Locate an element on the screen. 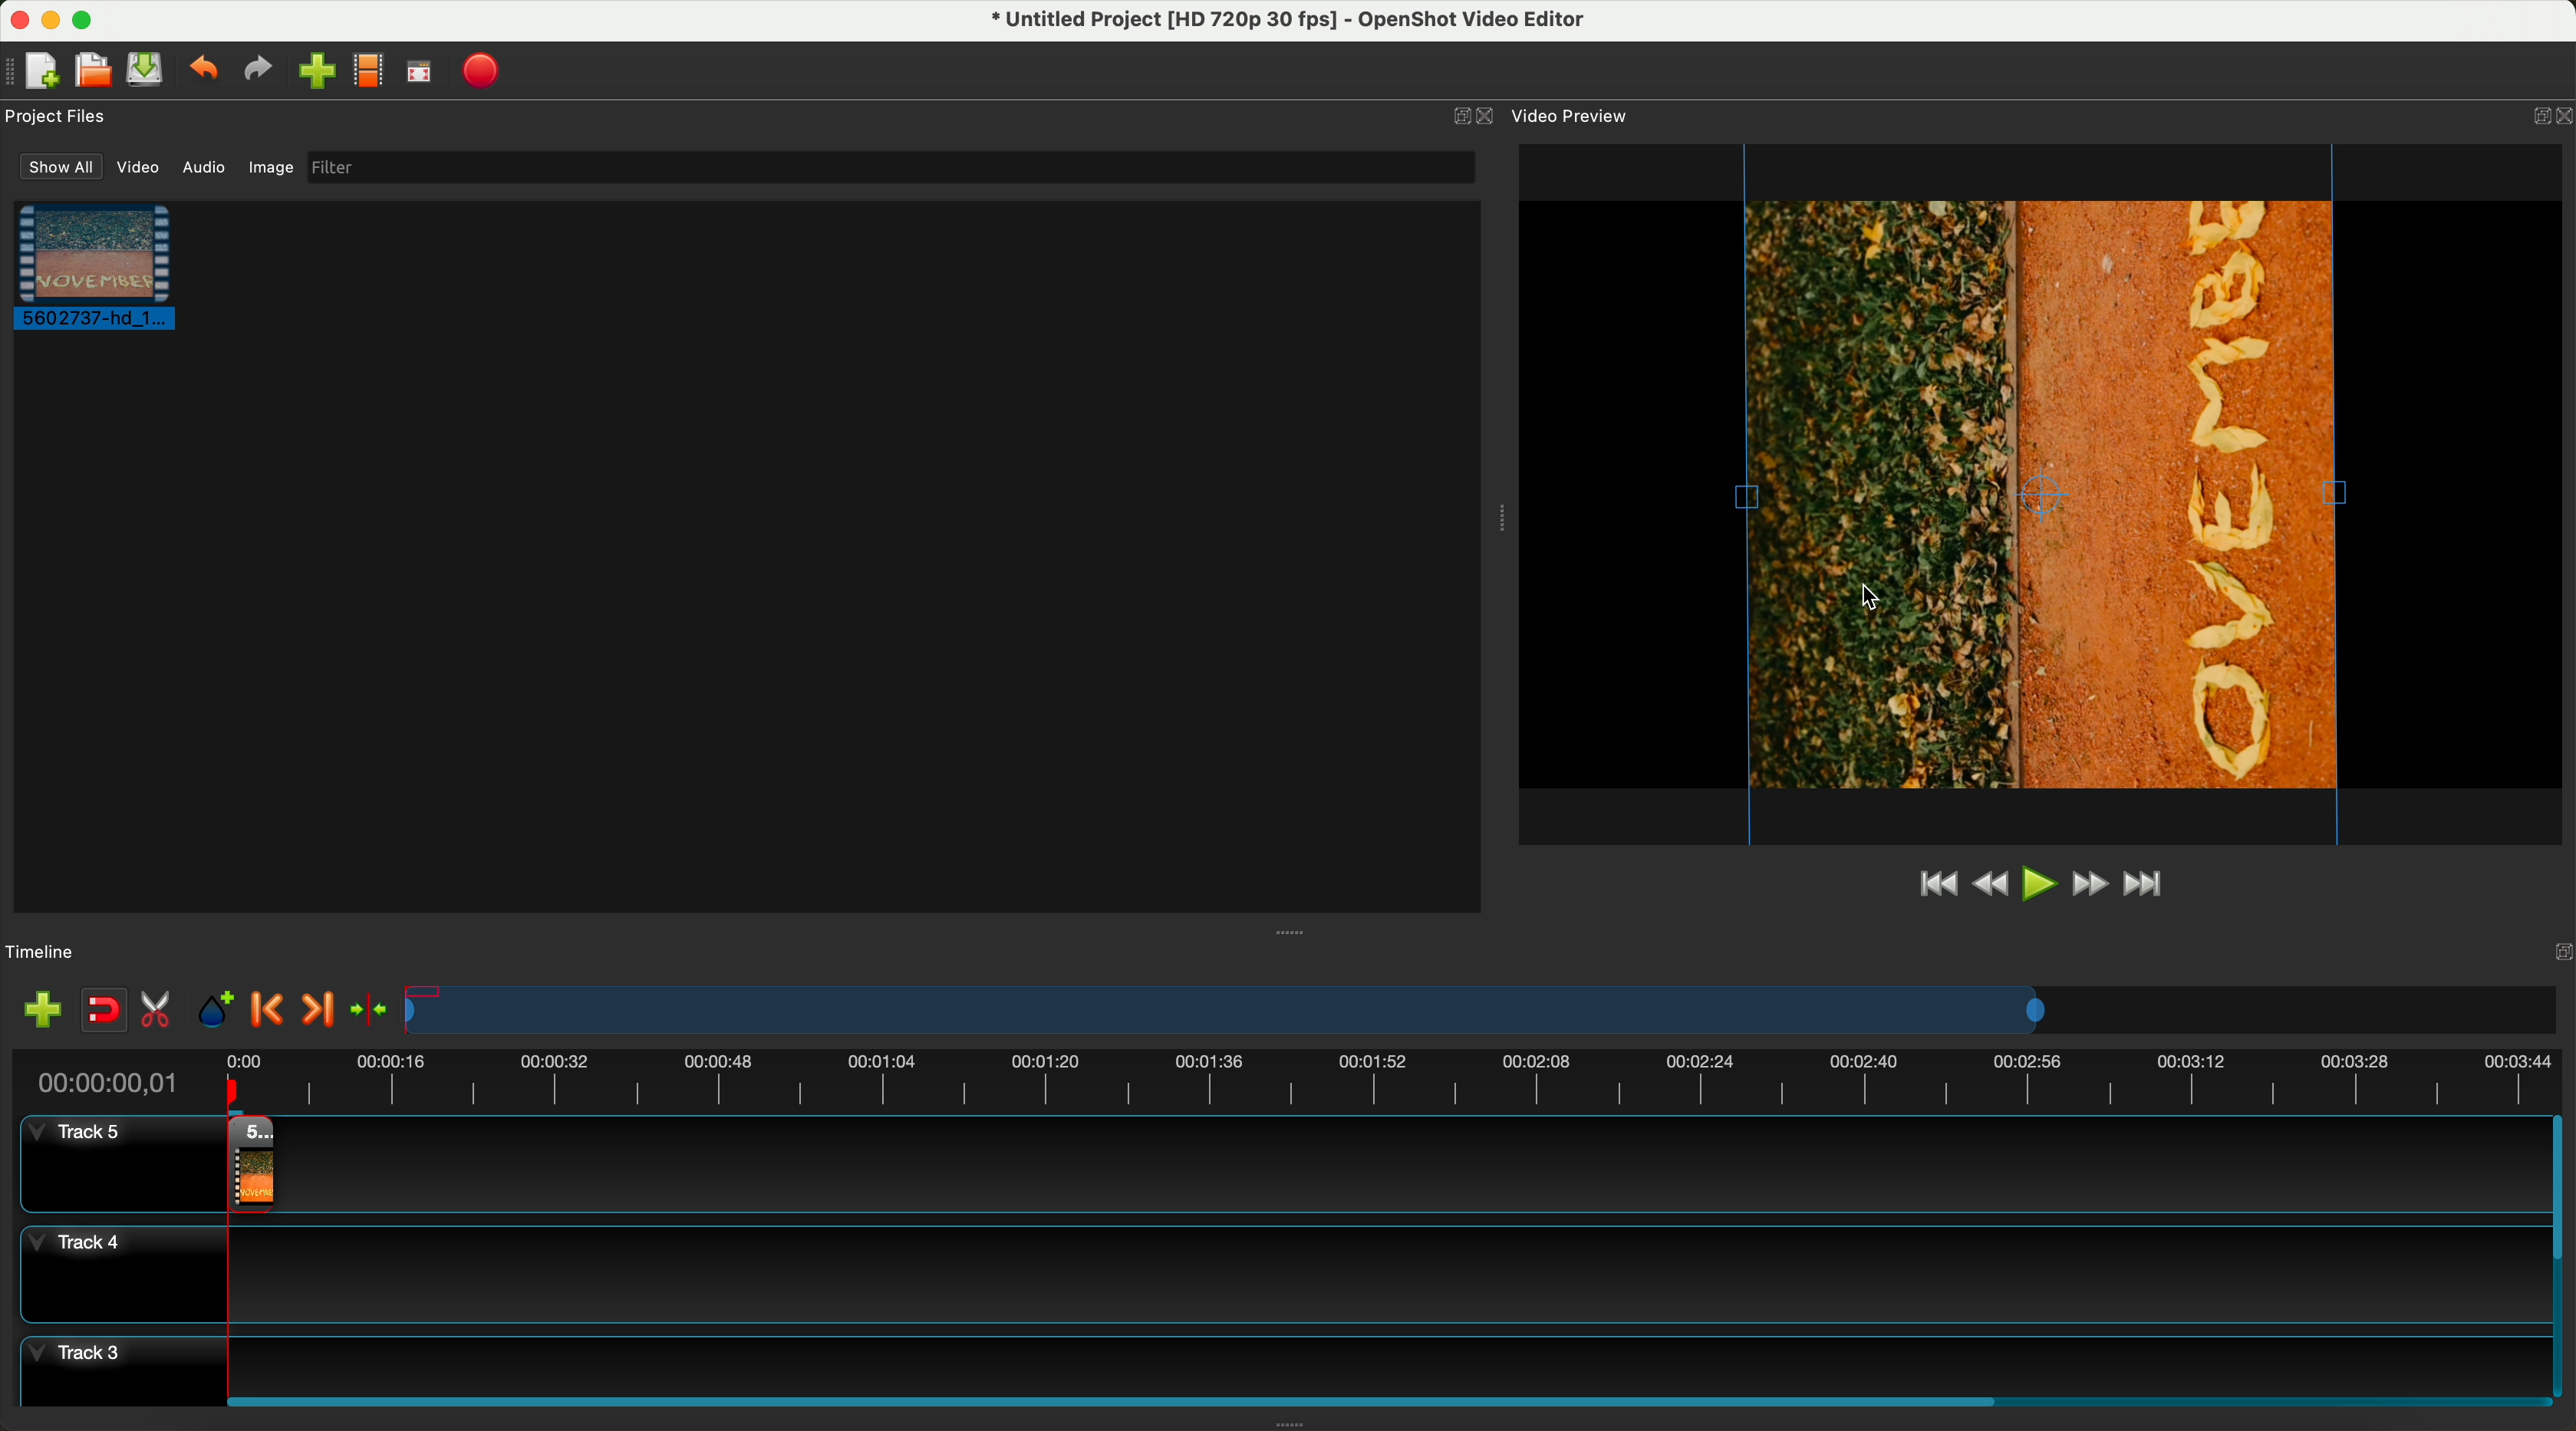 The height and width of the screenshot is (1431, 2576). drag video to track 4 is located at coordinates (246, 1164).